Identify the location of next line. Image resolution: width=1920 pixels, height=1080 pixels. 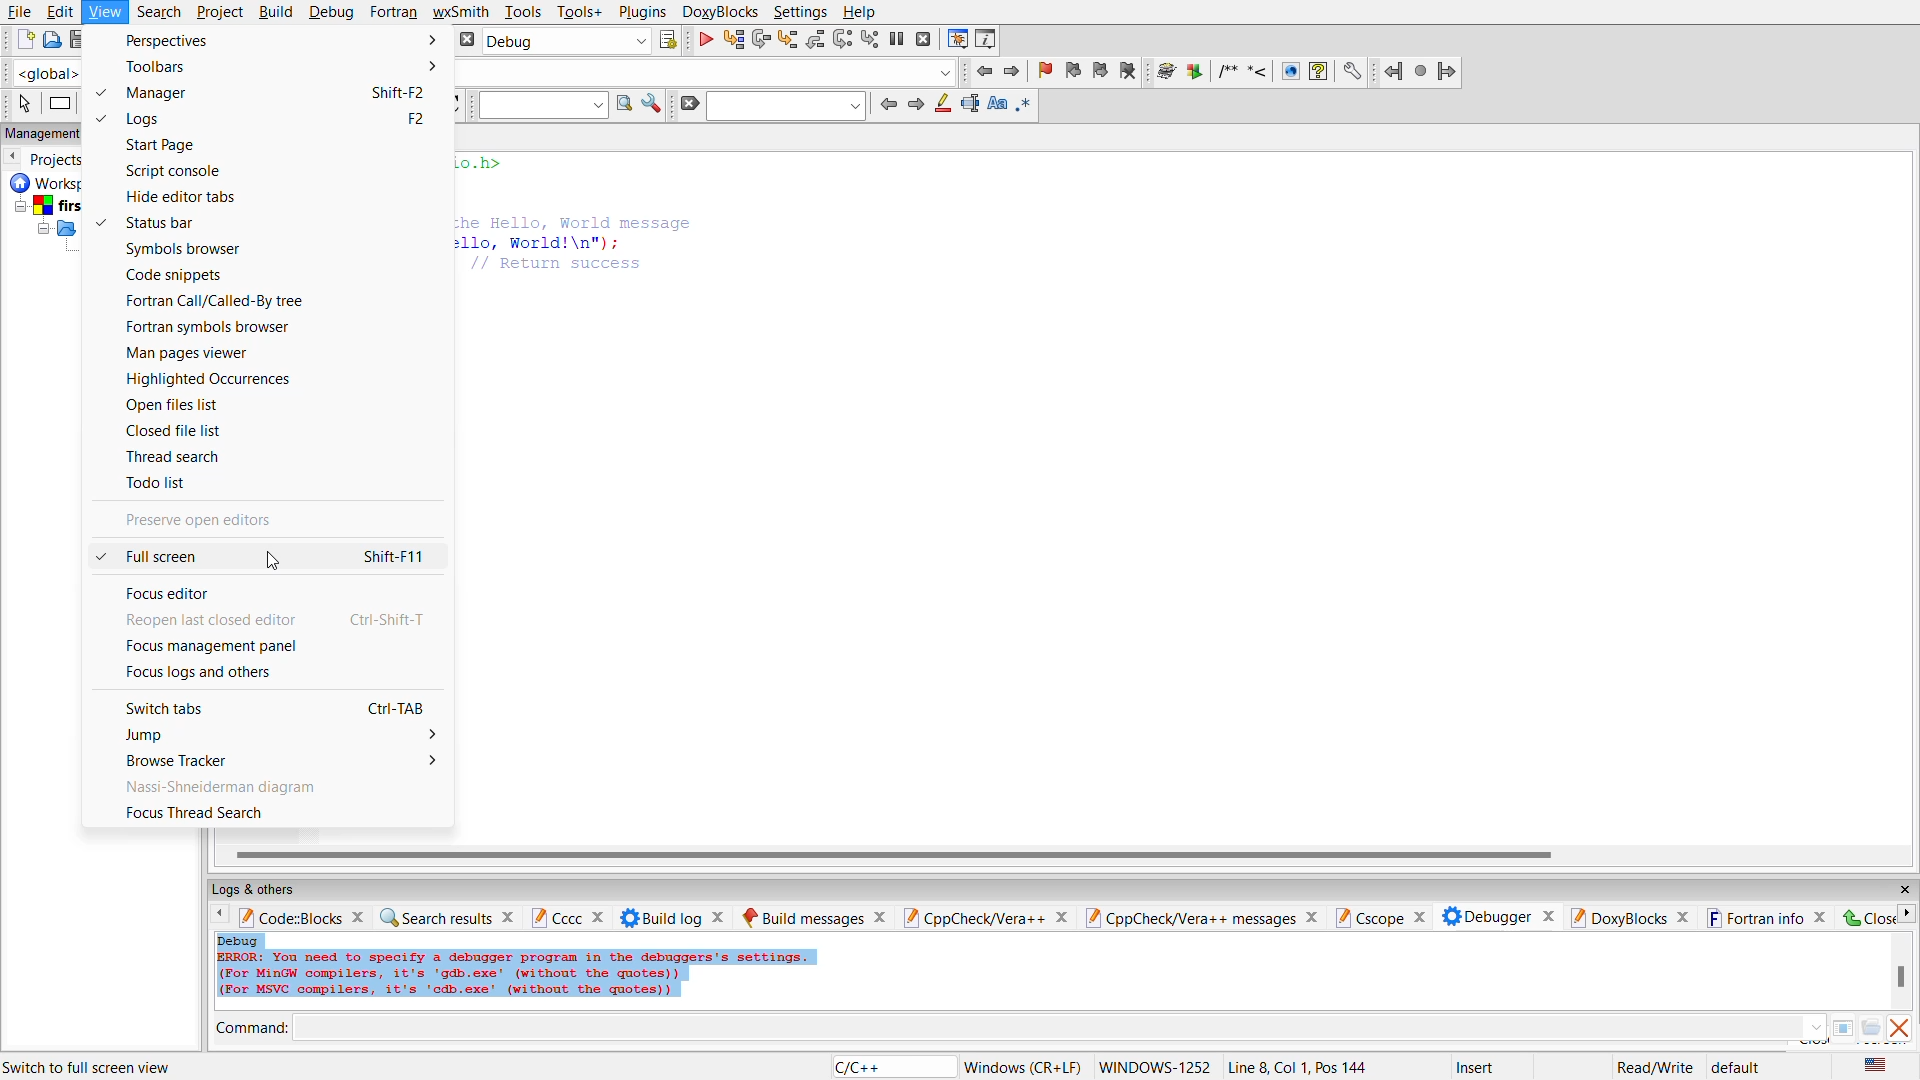
(761, 41).